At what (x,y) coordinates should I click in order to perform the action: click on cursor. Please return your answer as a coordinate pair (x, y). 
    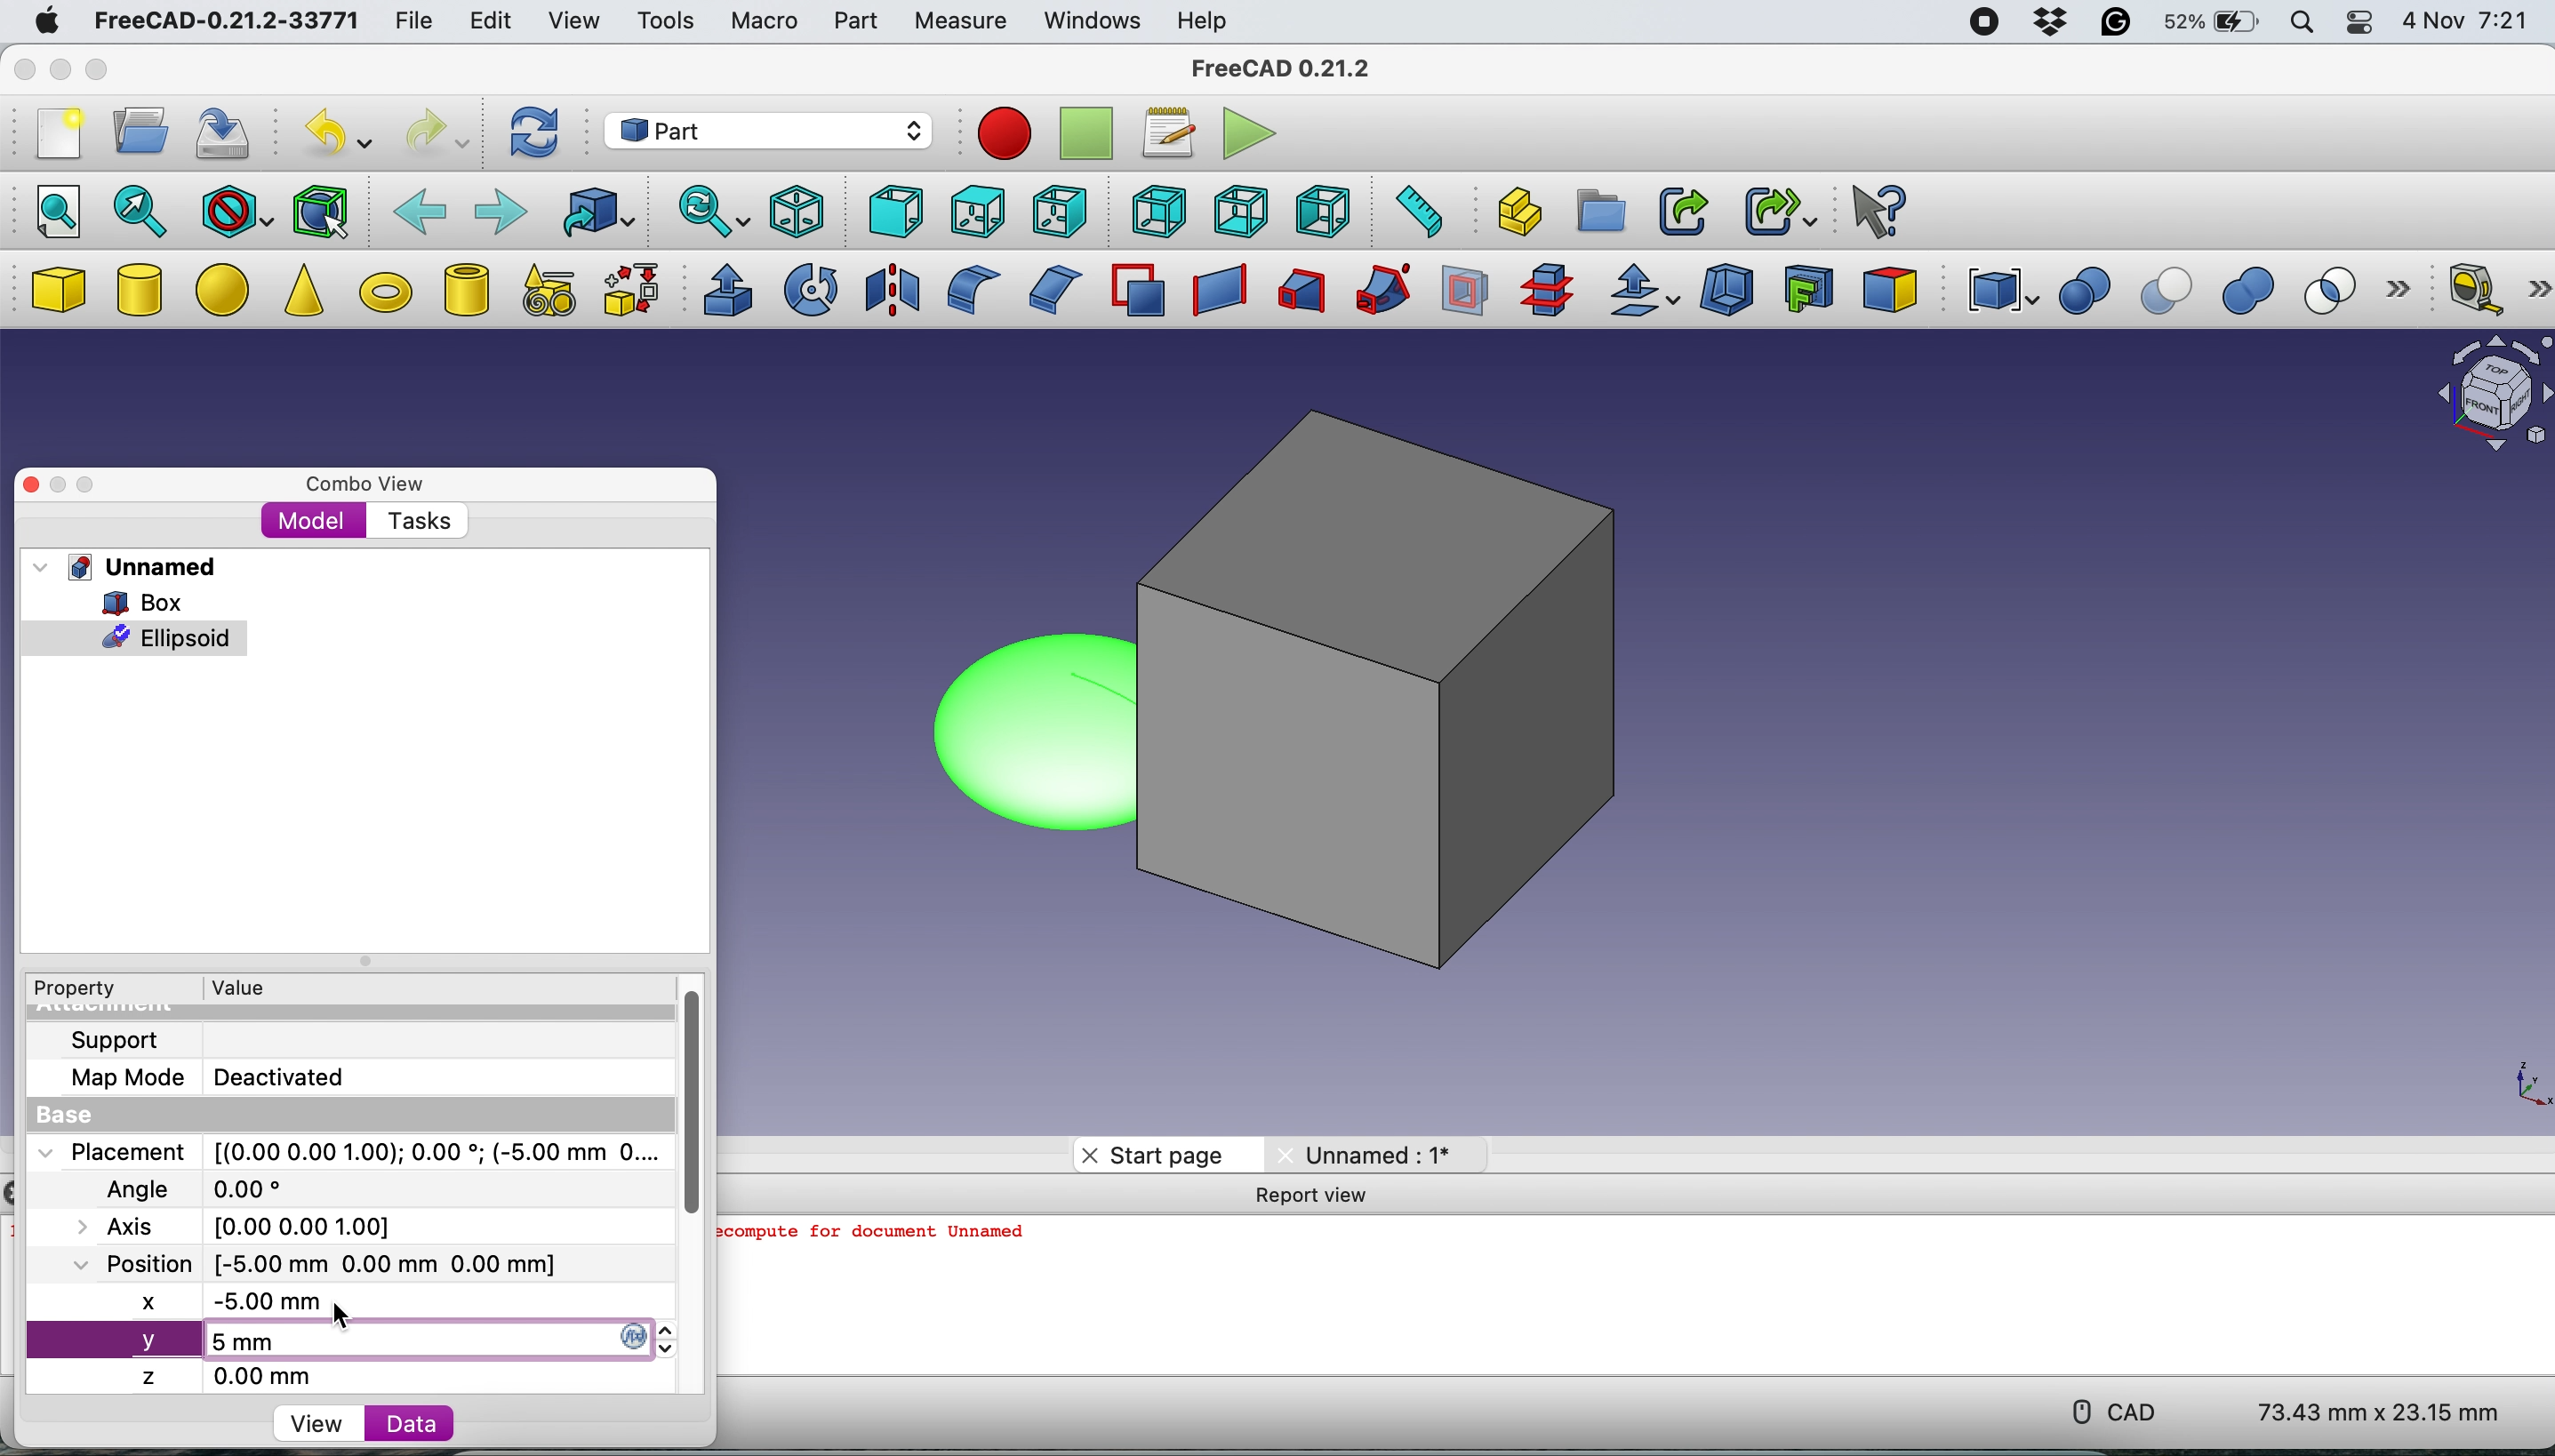
    Looking at the image, I should click on (342, 1316).